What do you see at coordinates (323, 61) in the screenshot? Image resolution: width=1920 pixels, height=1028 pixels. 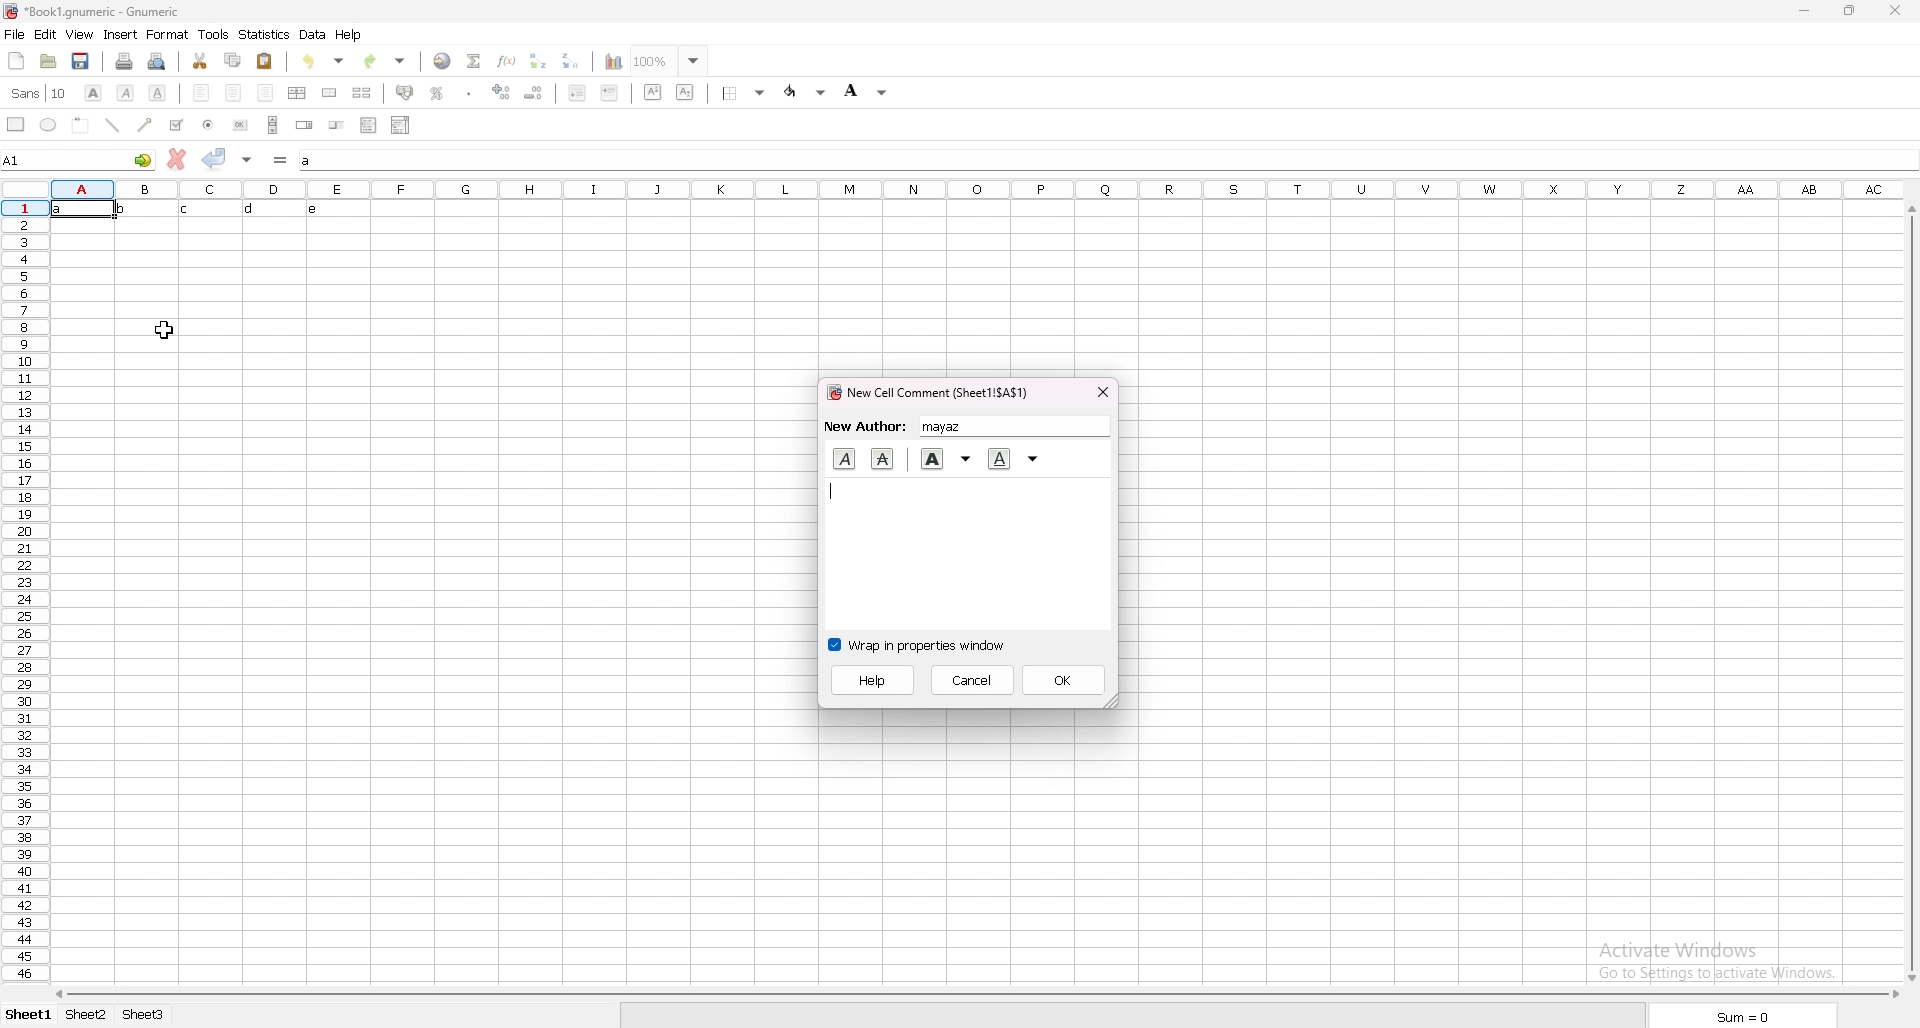 I see `undo` at bounding box center [323, 61].